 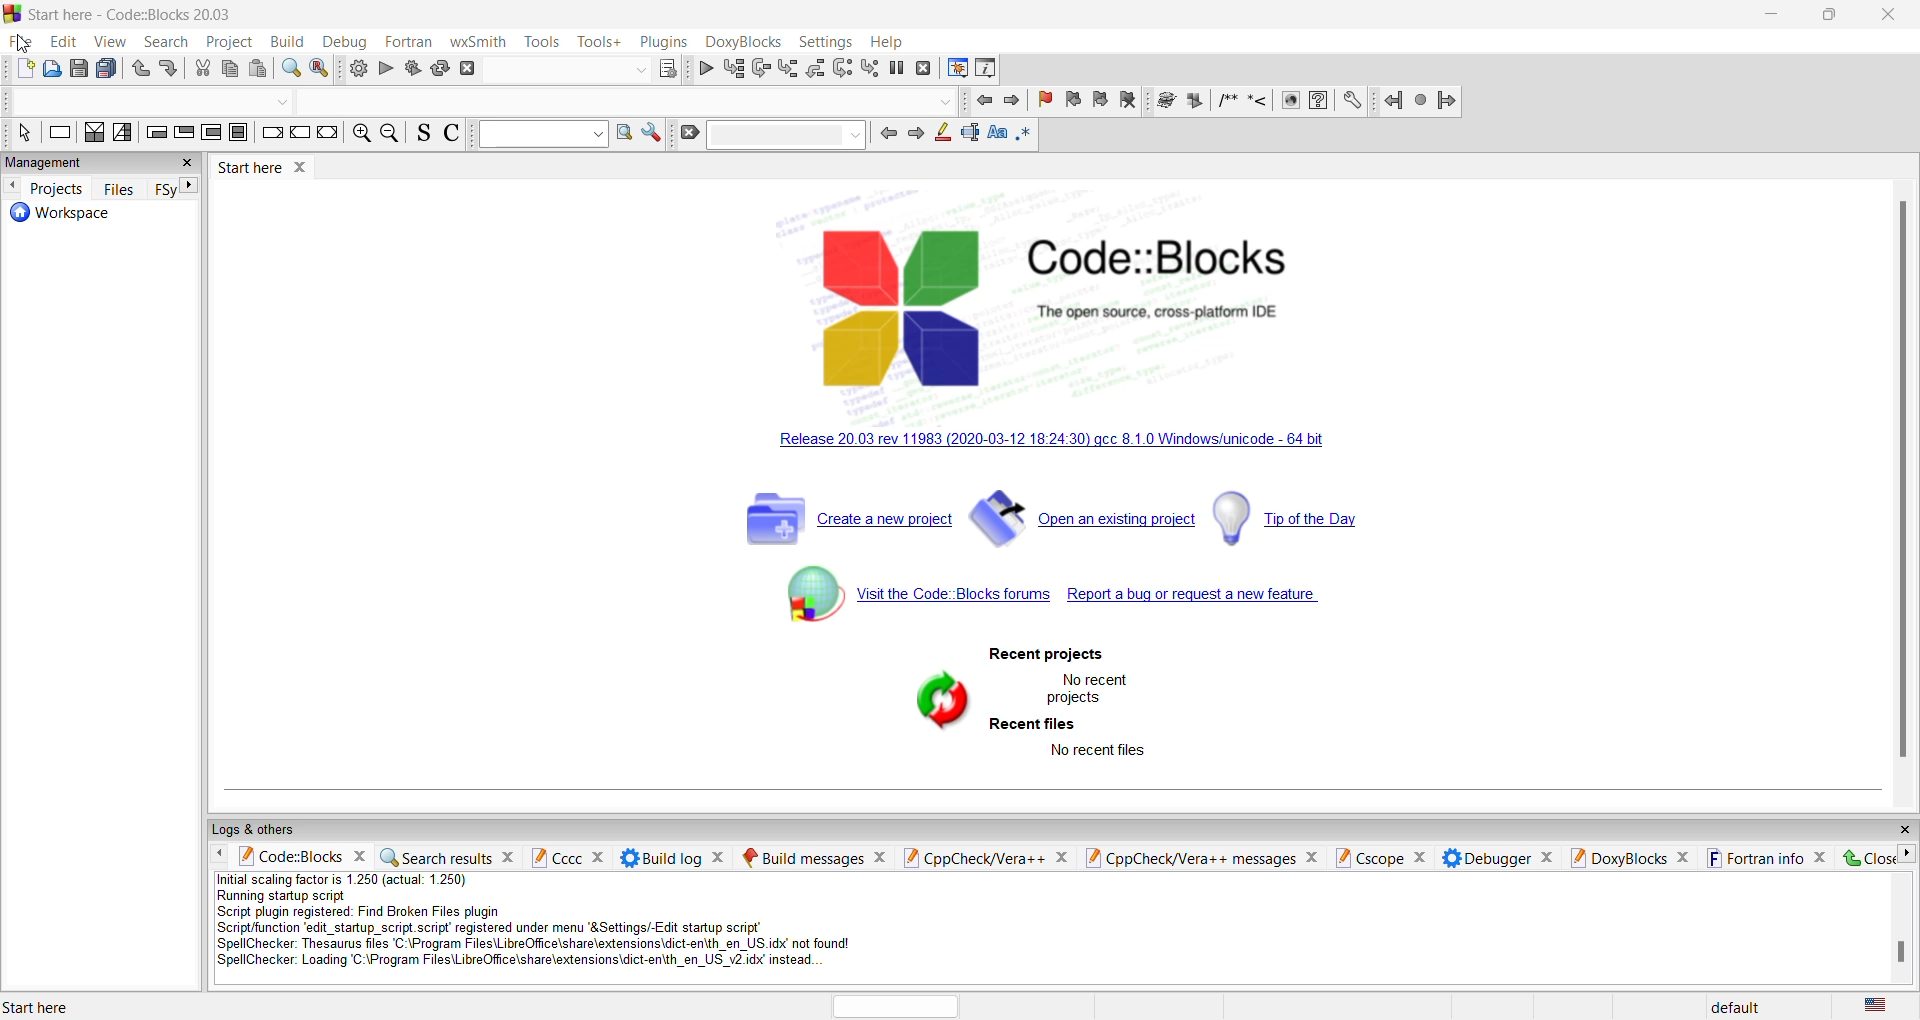 What do you see at coordinates (287, 42) in the screenshot?
I see `build` at bounding box center [287, 42].